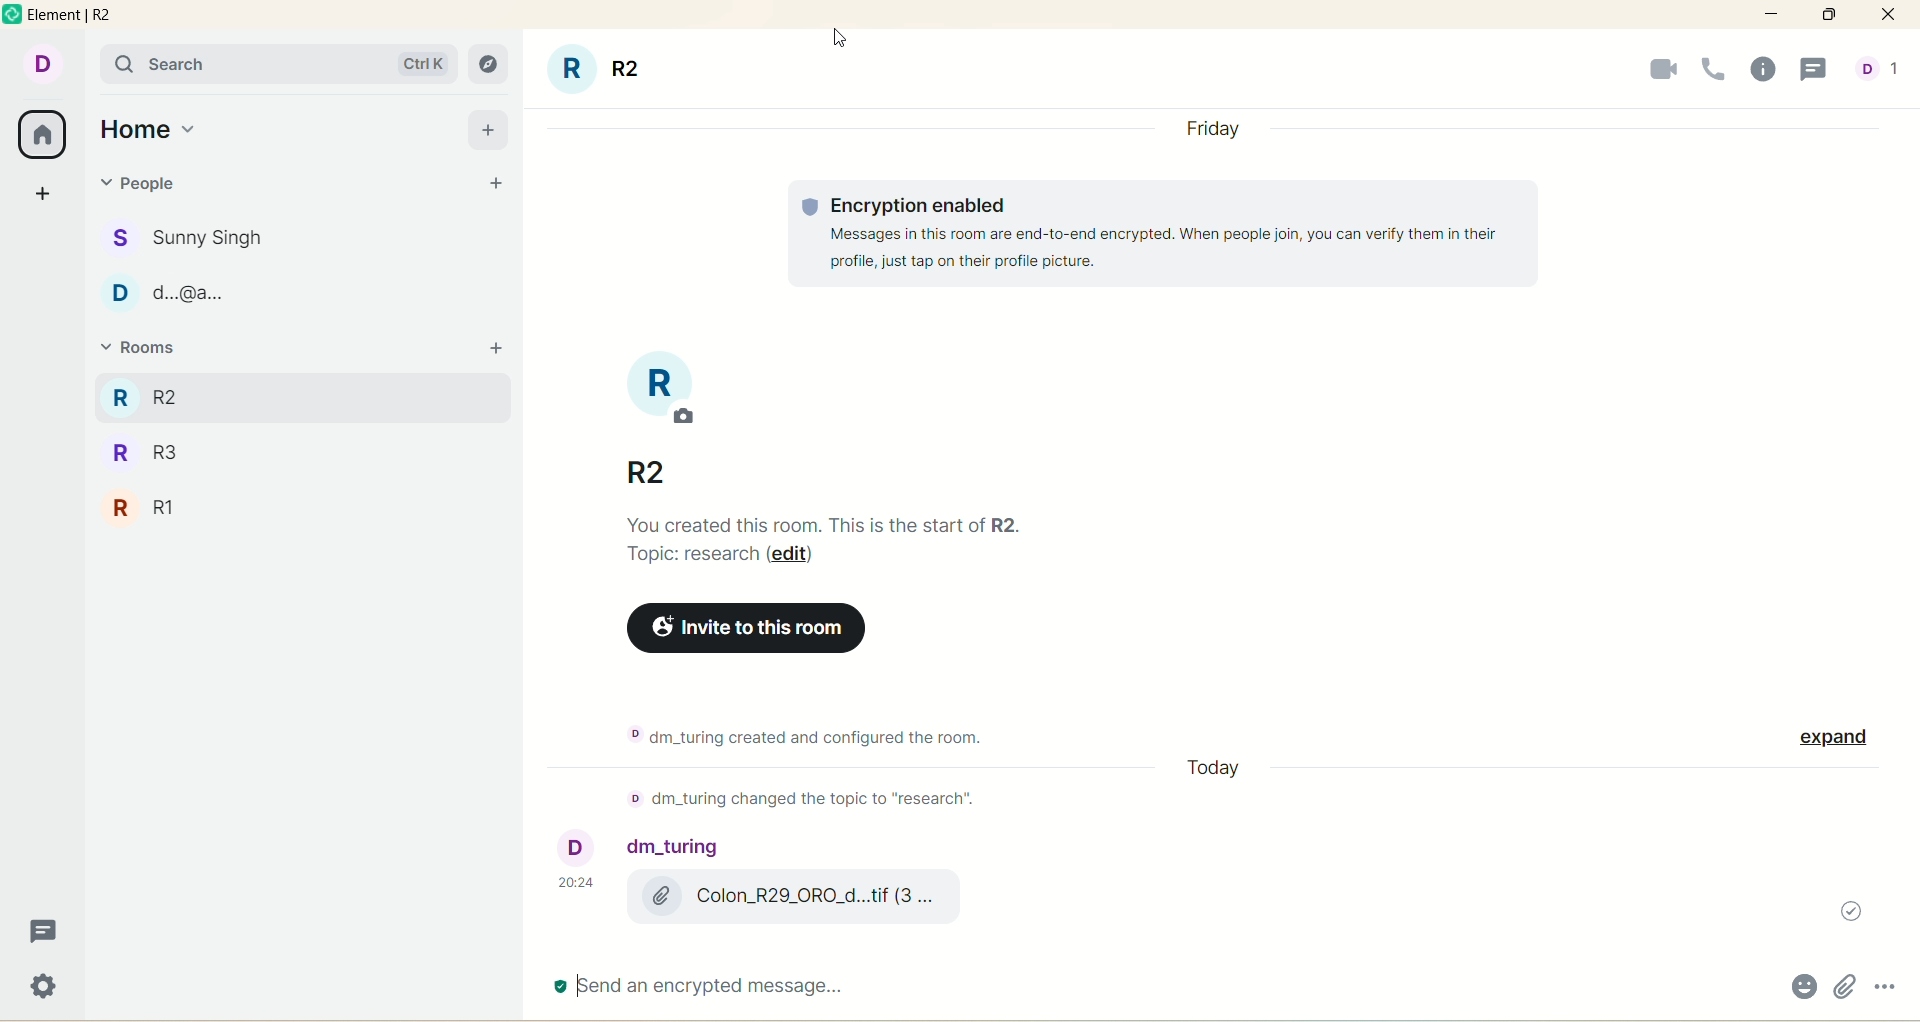 This screenshot has height=1022, width=1920. What do you see at coordinates (159, 457) in the screenshot?
I see `R2` at bounding box center [159, 457].